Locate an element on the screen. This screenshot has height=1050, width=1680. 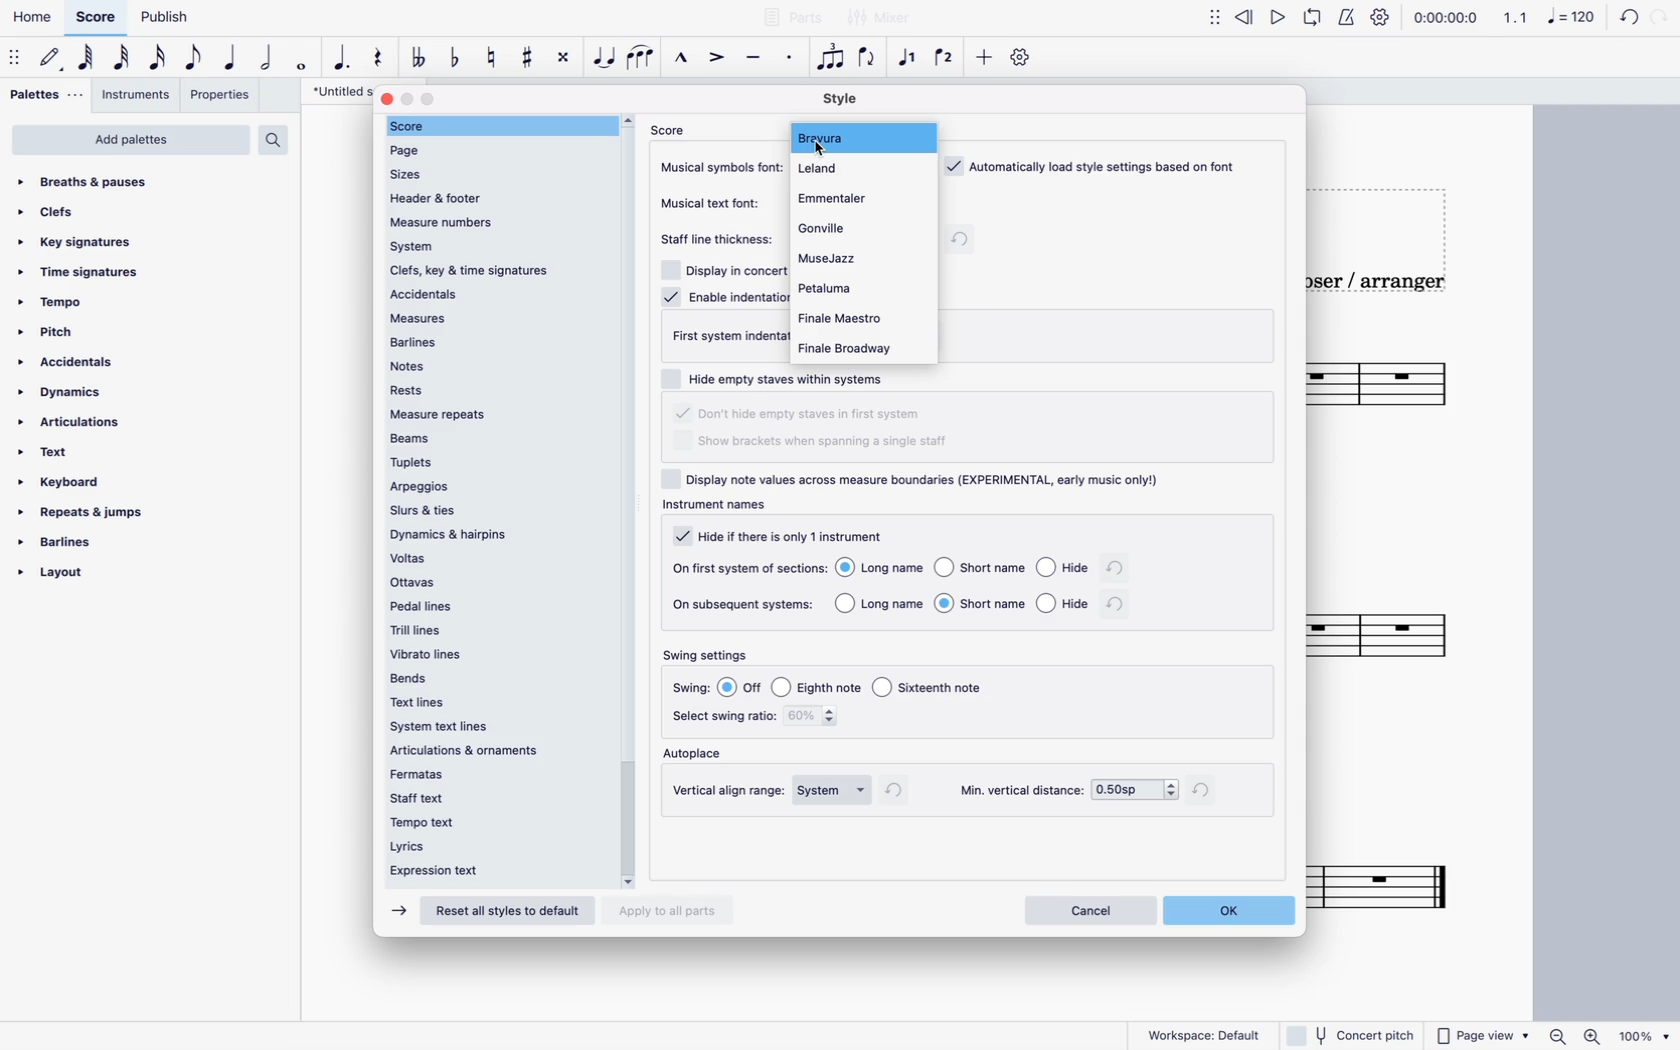
play is located at coordinates (1320, 13).